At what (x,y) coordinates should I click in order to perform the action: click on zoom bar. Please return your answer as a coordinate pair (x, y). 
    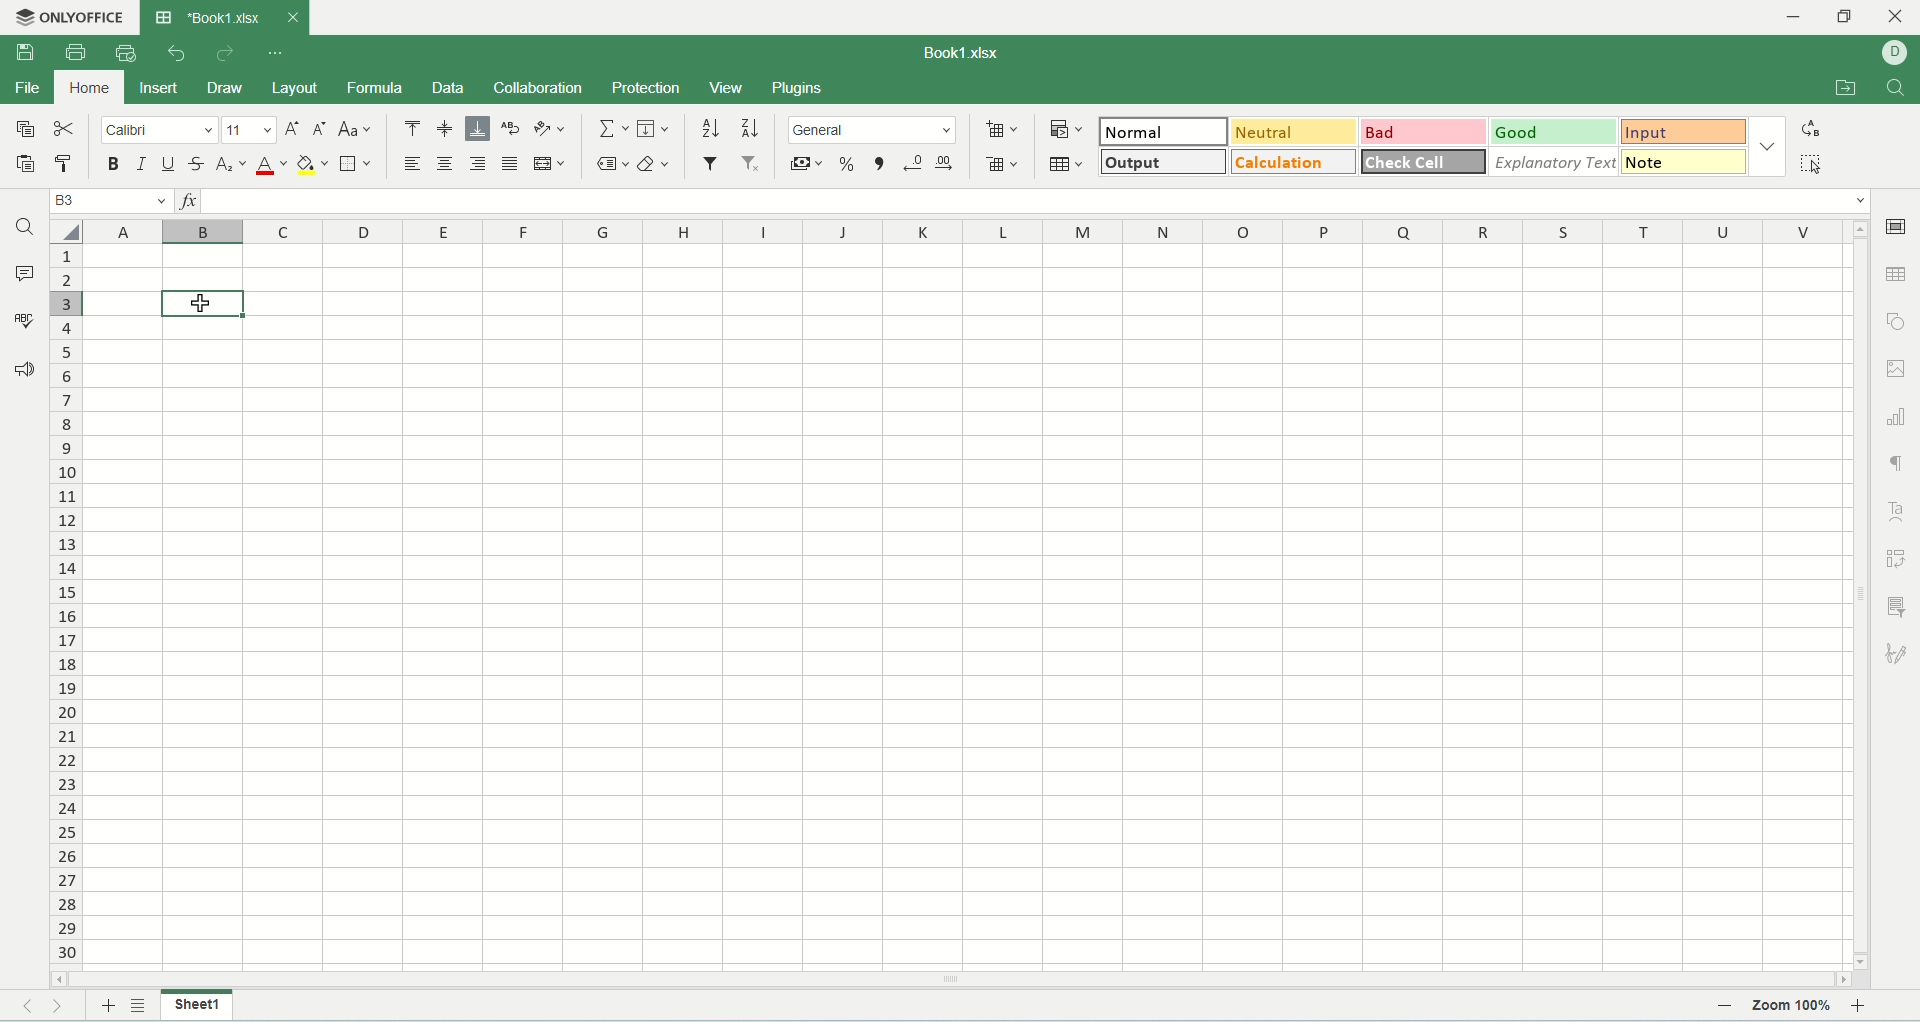
    Looking at the image, I should click on (1746, 1007).